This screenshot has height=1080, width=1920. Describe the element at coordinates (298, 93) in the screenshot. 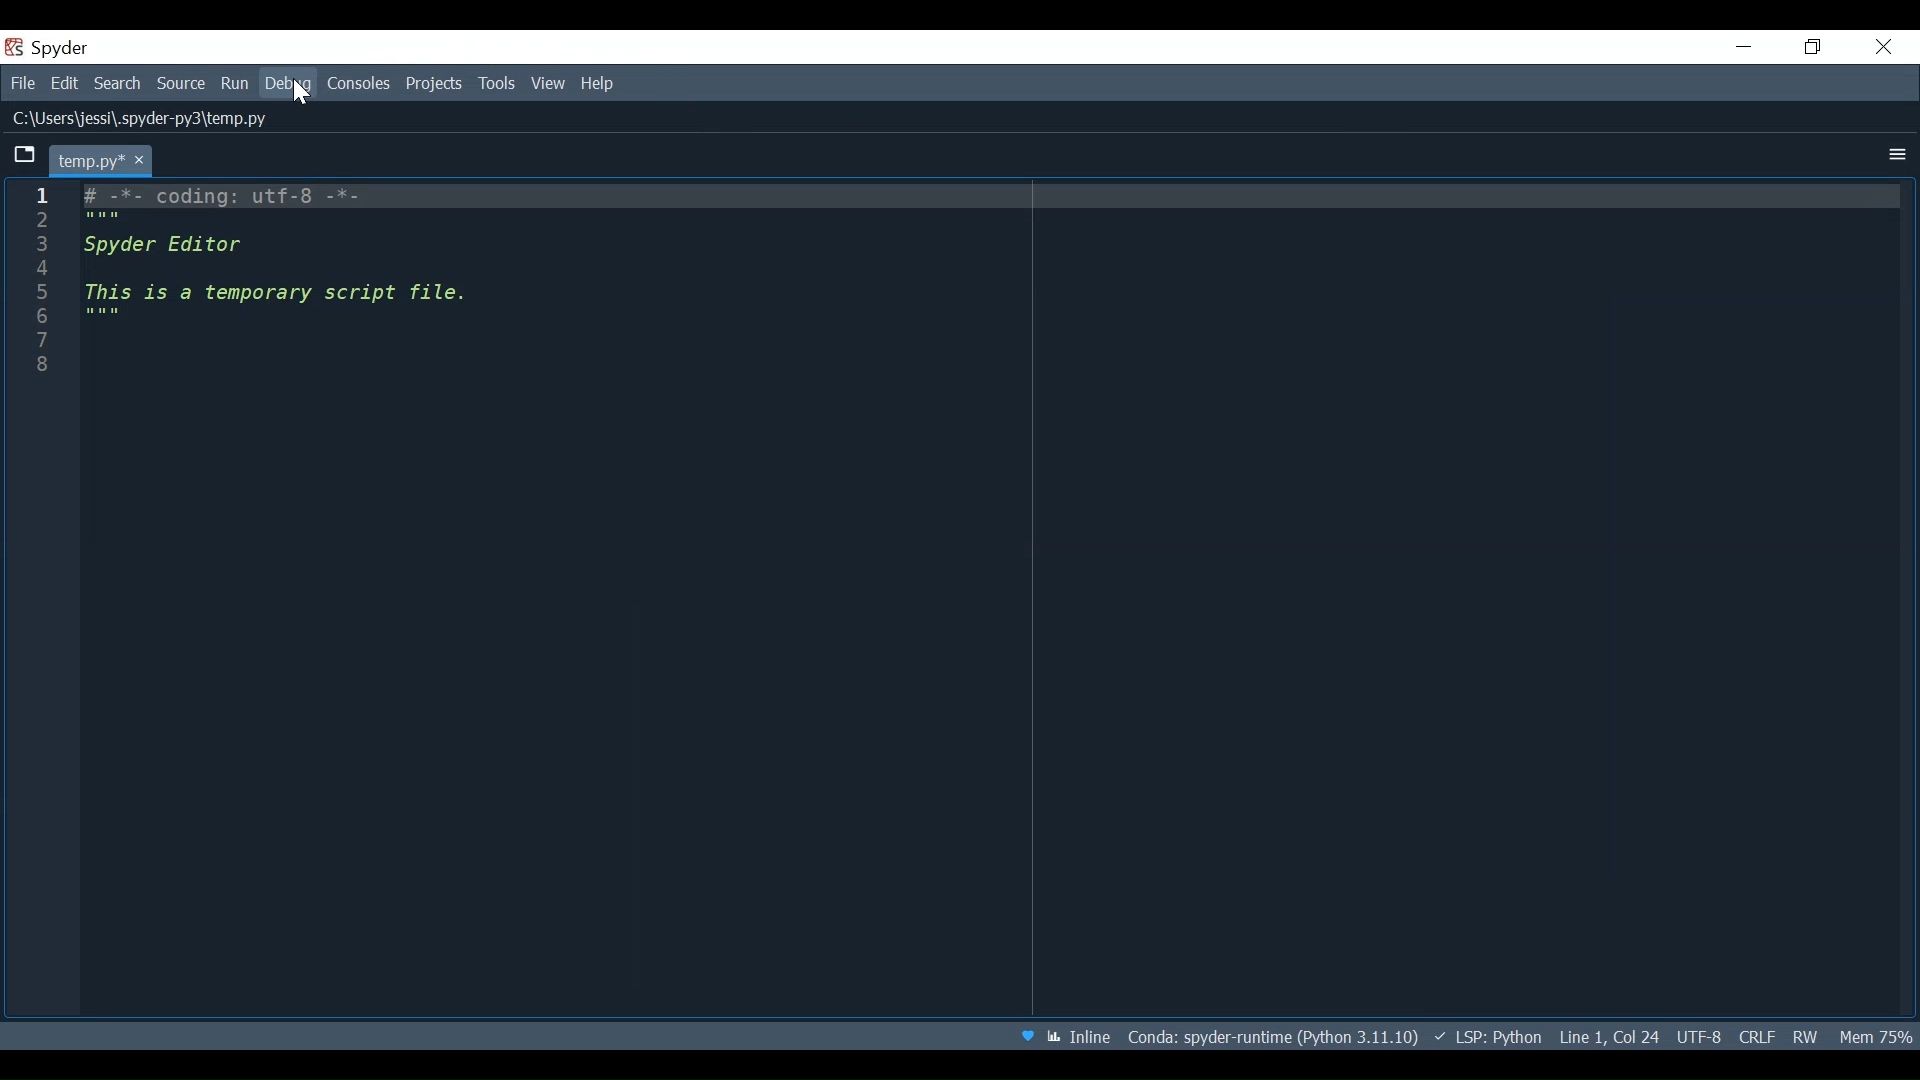

I see `Cursor` at that location.